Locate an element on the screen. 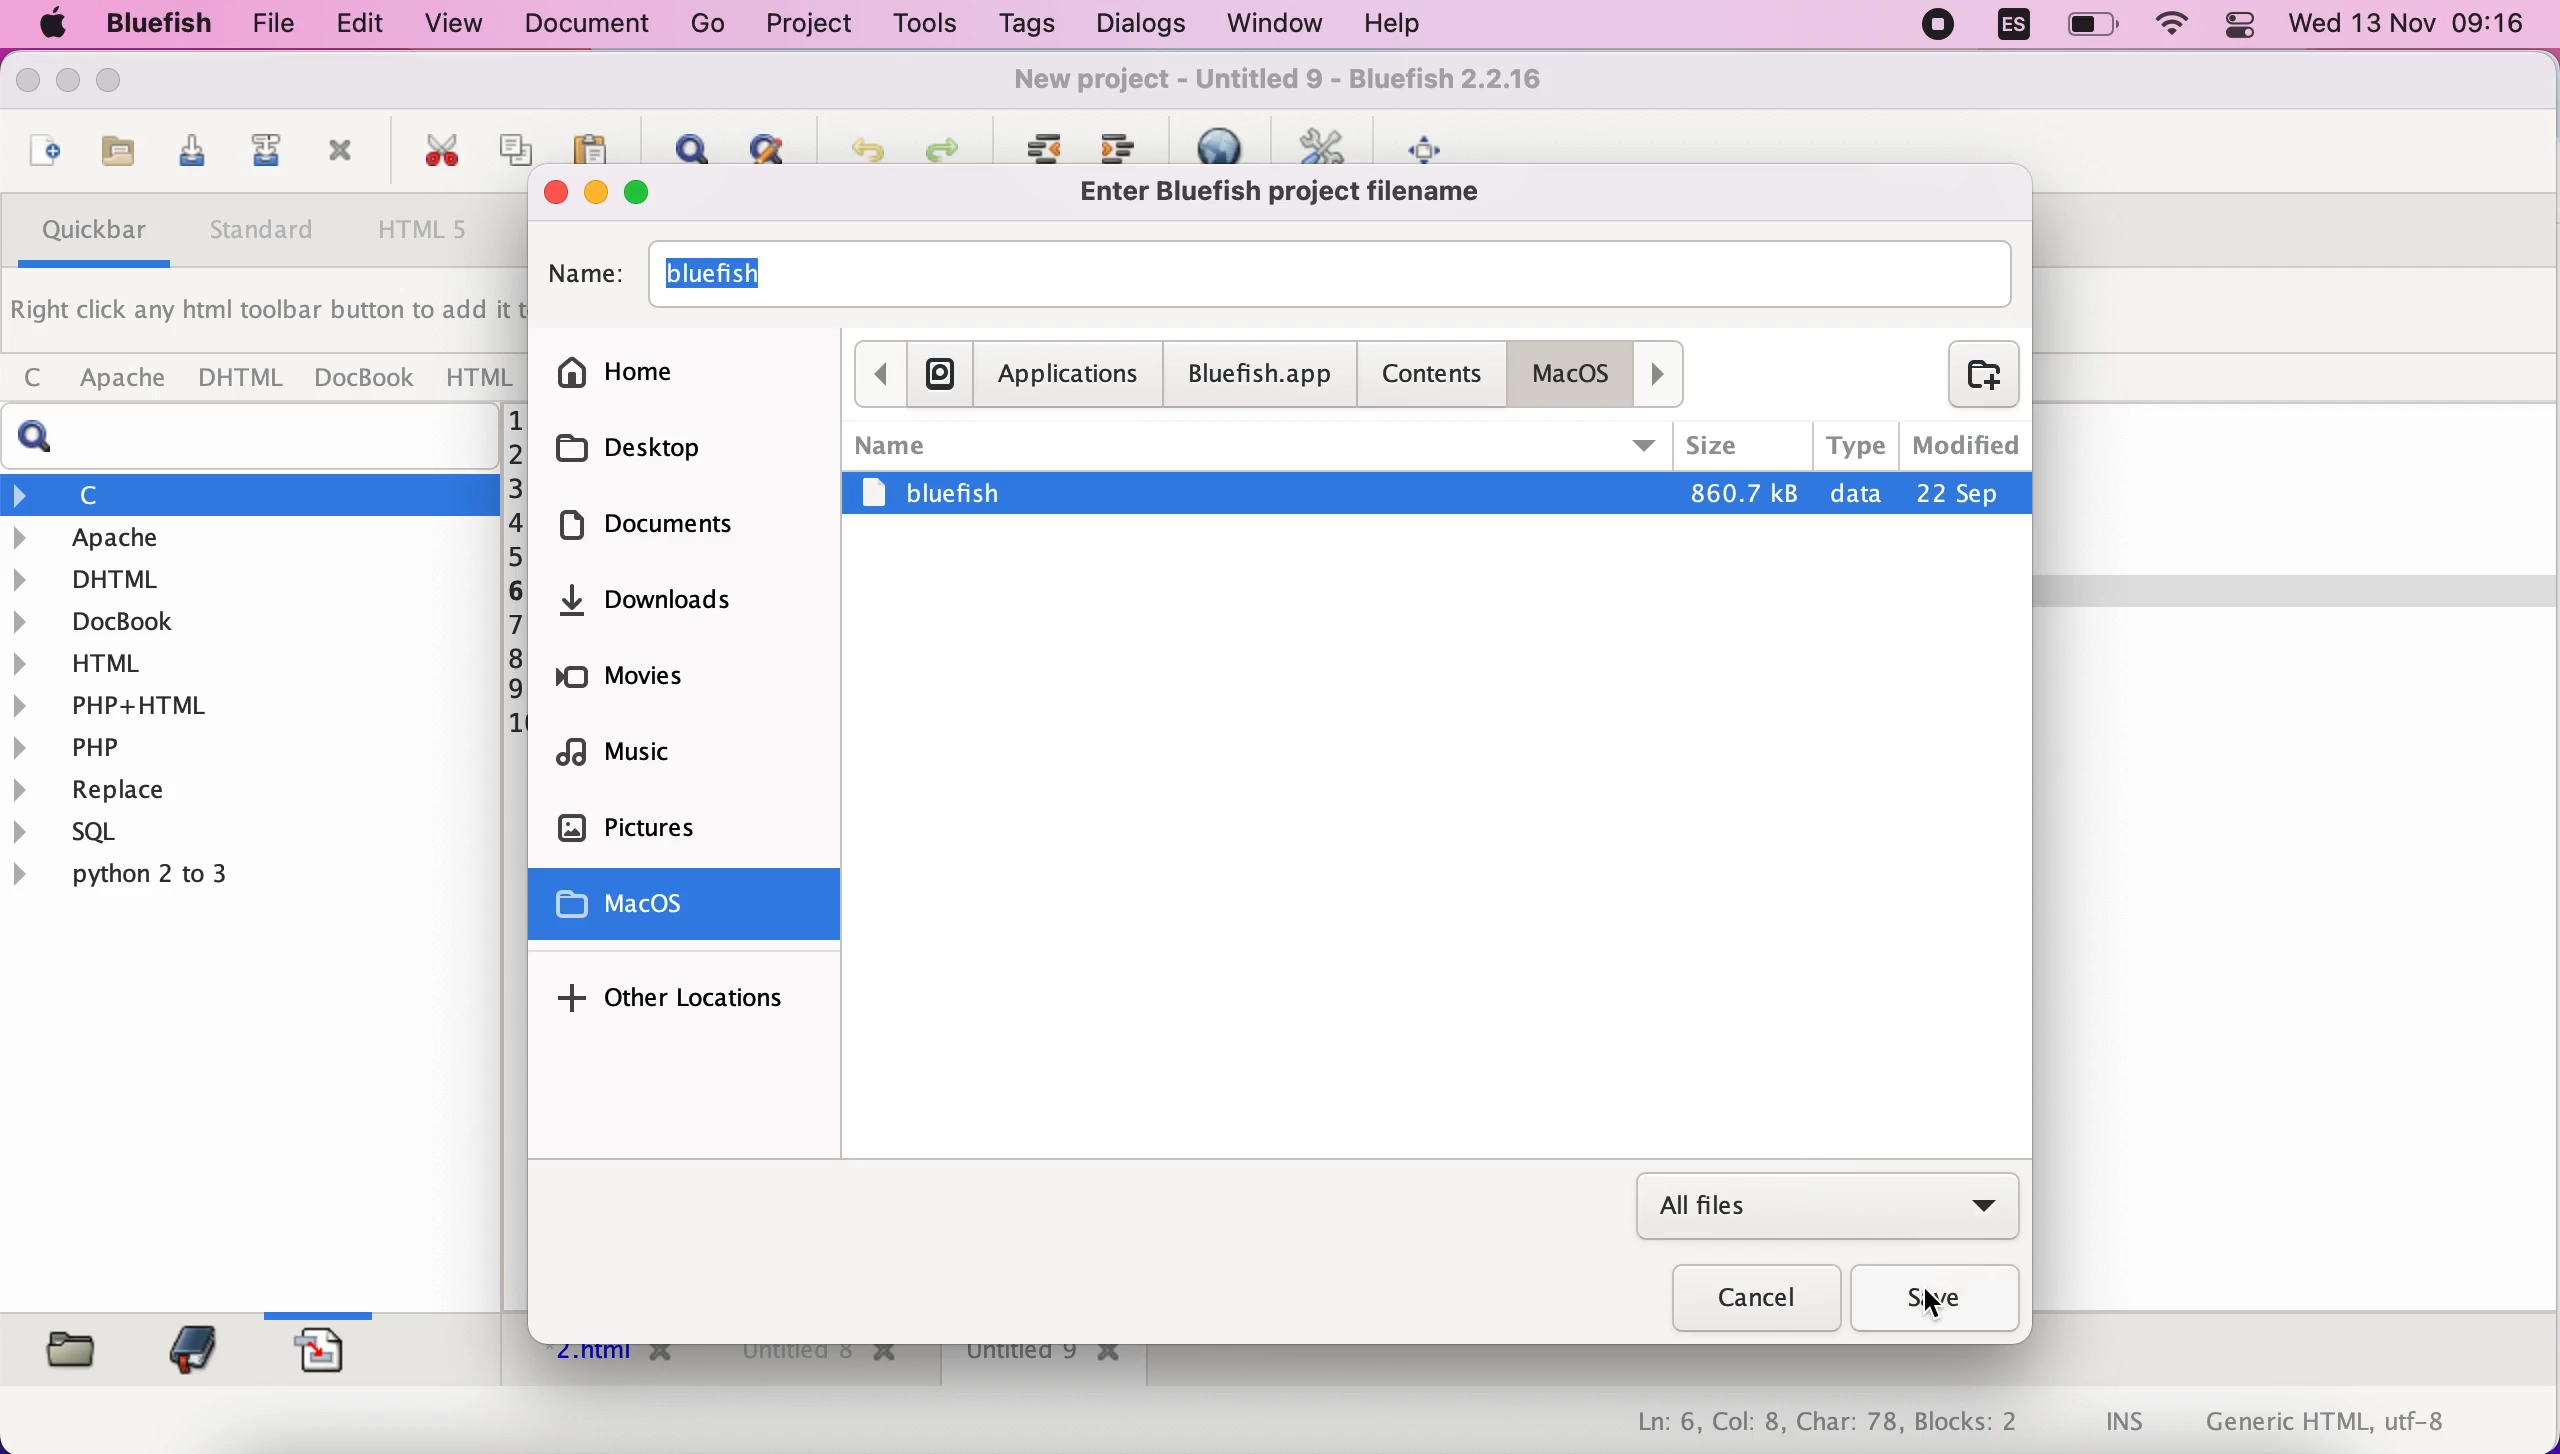  close is located at coordinates (552, 190).